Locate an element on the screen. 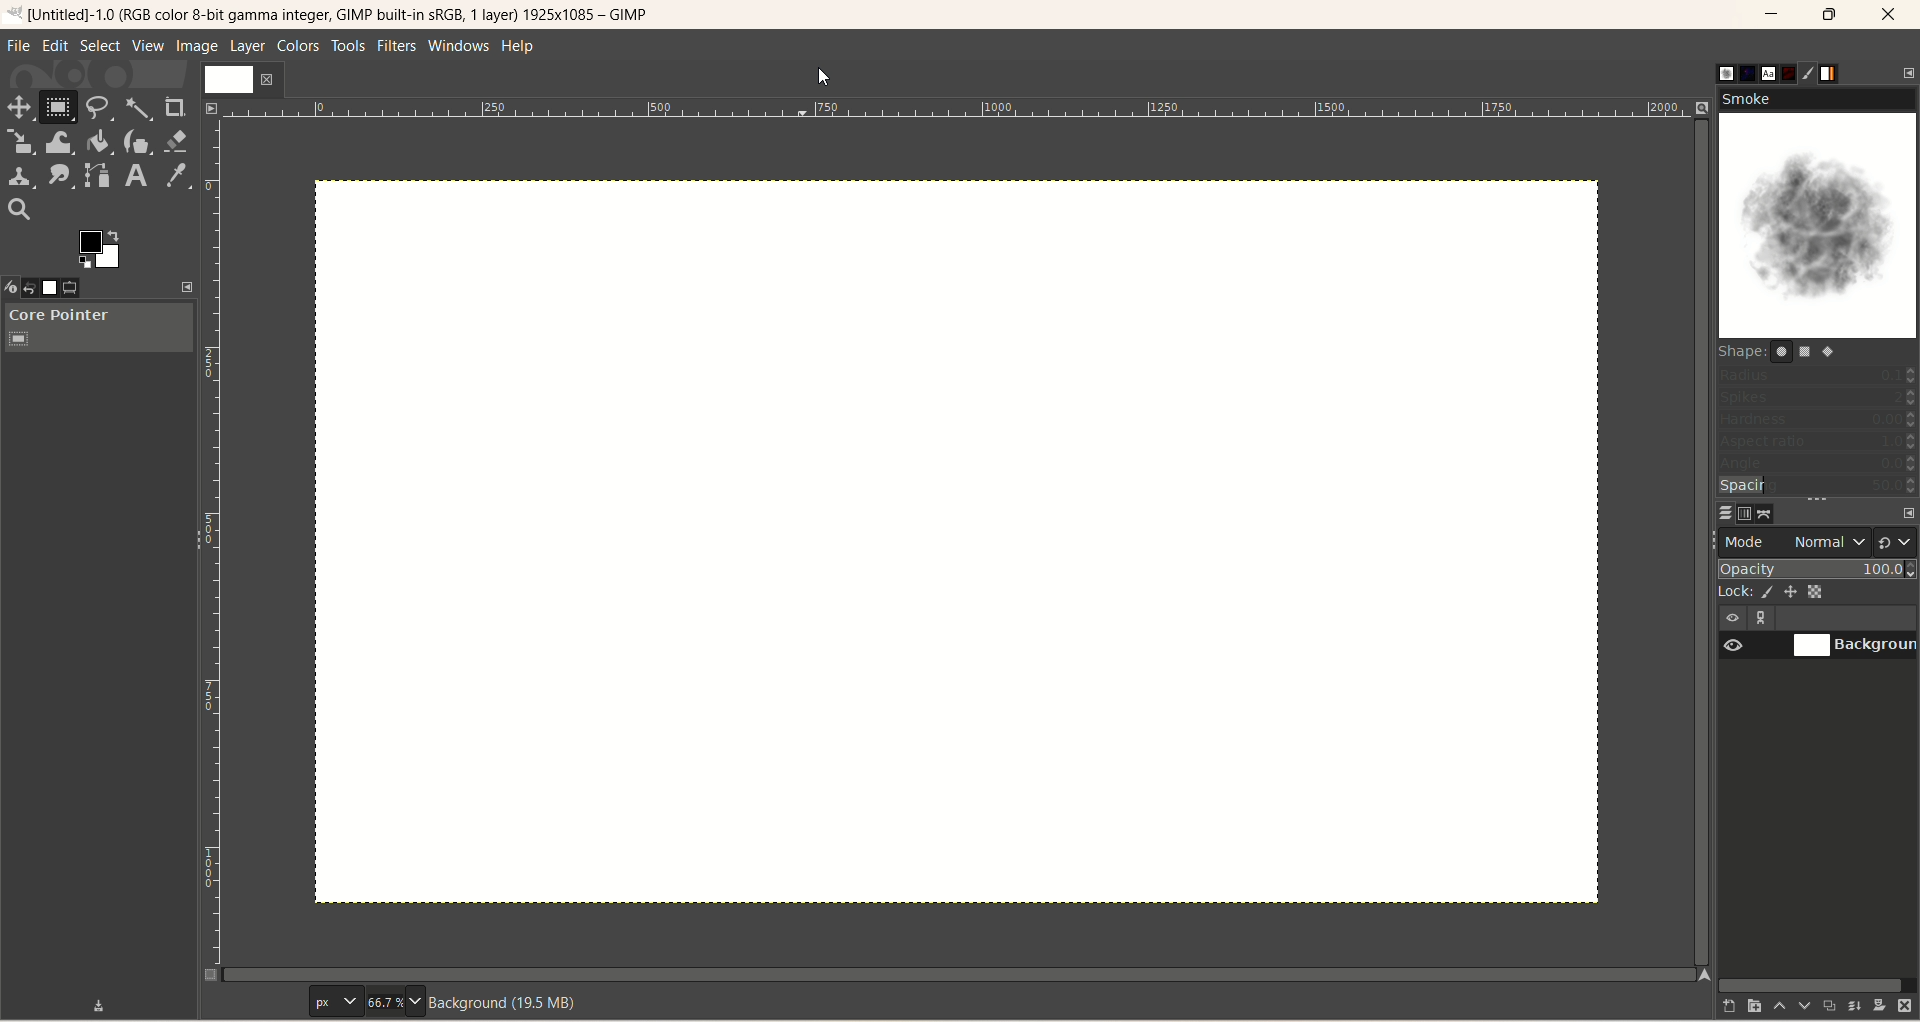  image is located at coordinates (198, 48).